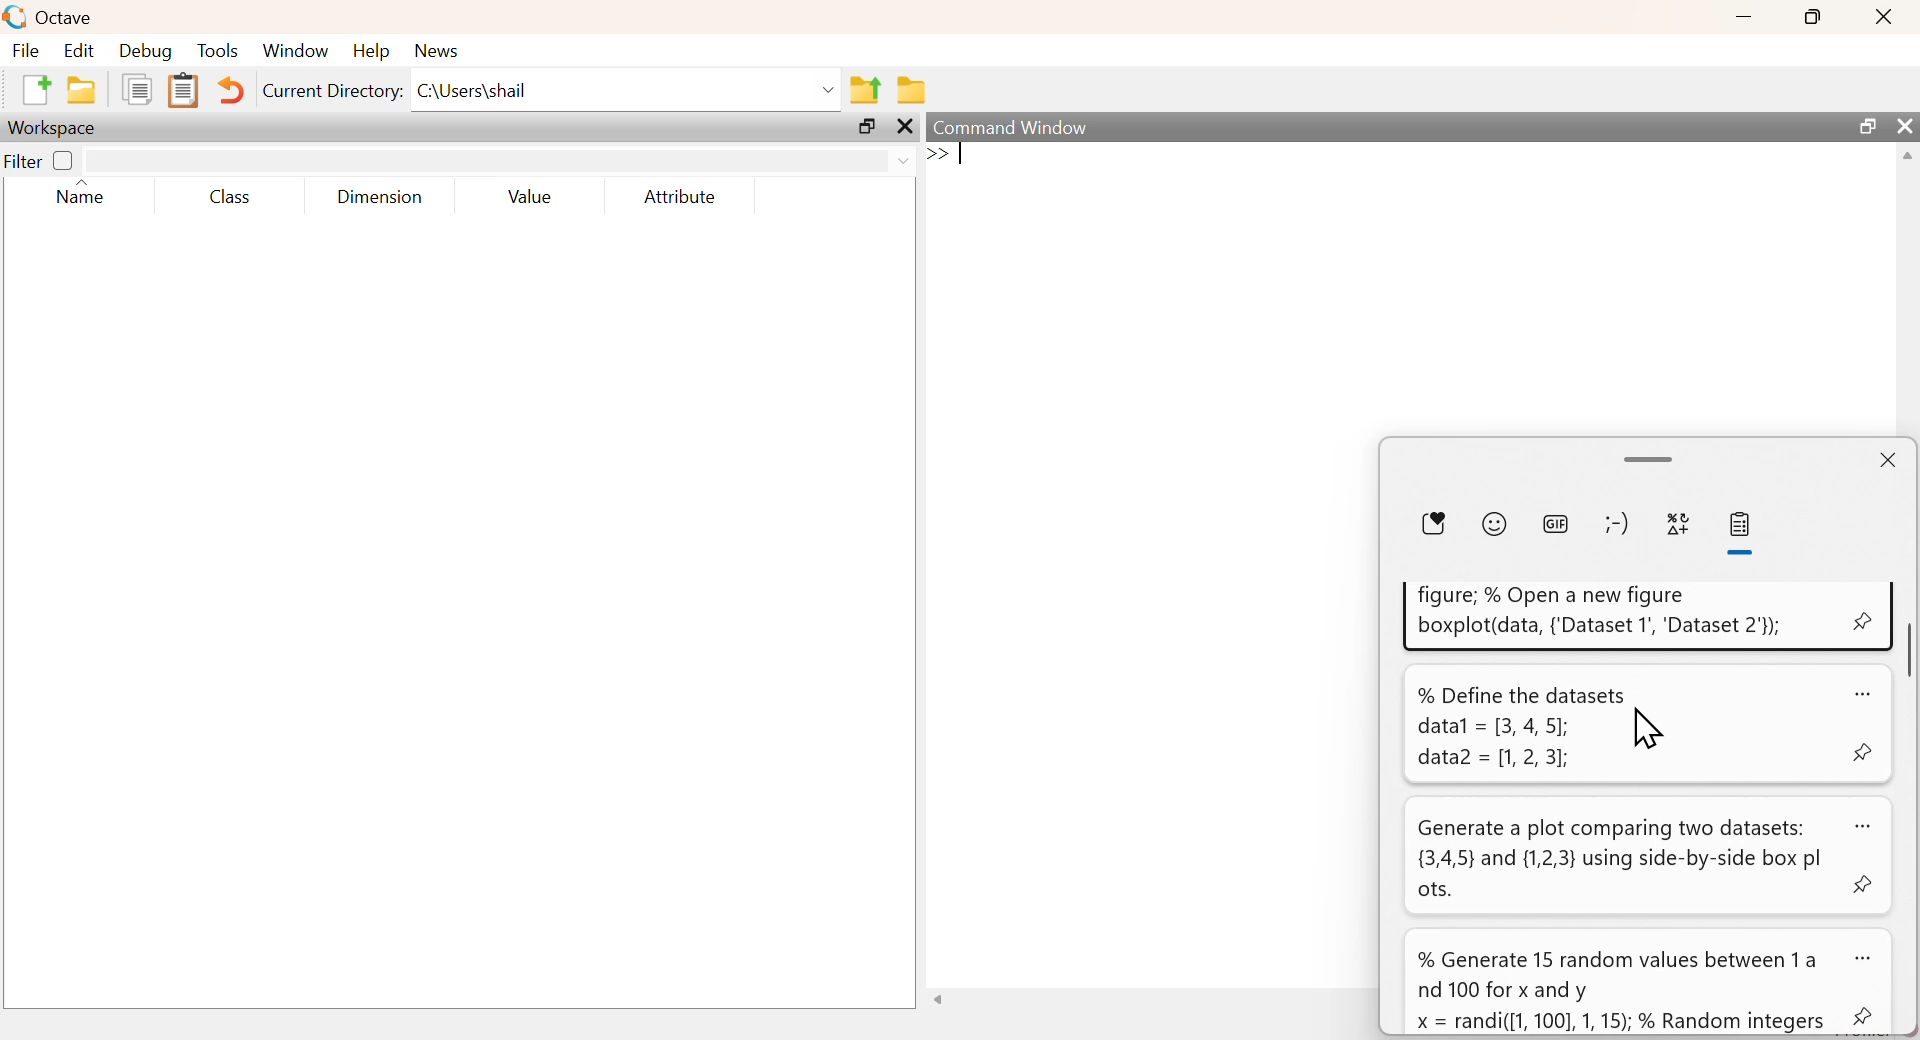 The height and width of the screenshot is (1040, 1920). I want to click on Octave, so click(62, 18).